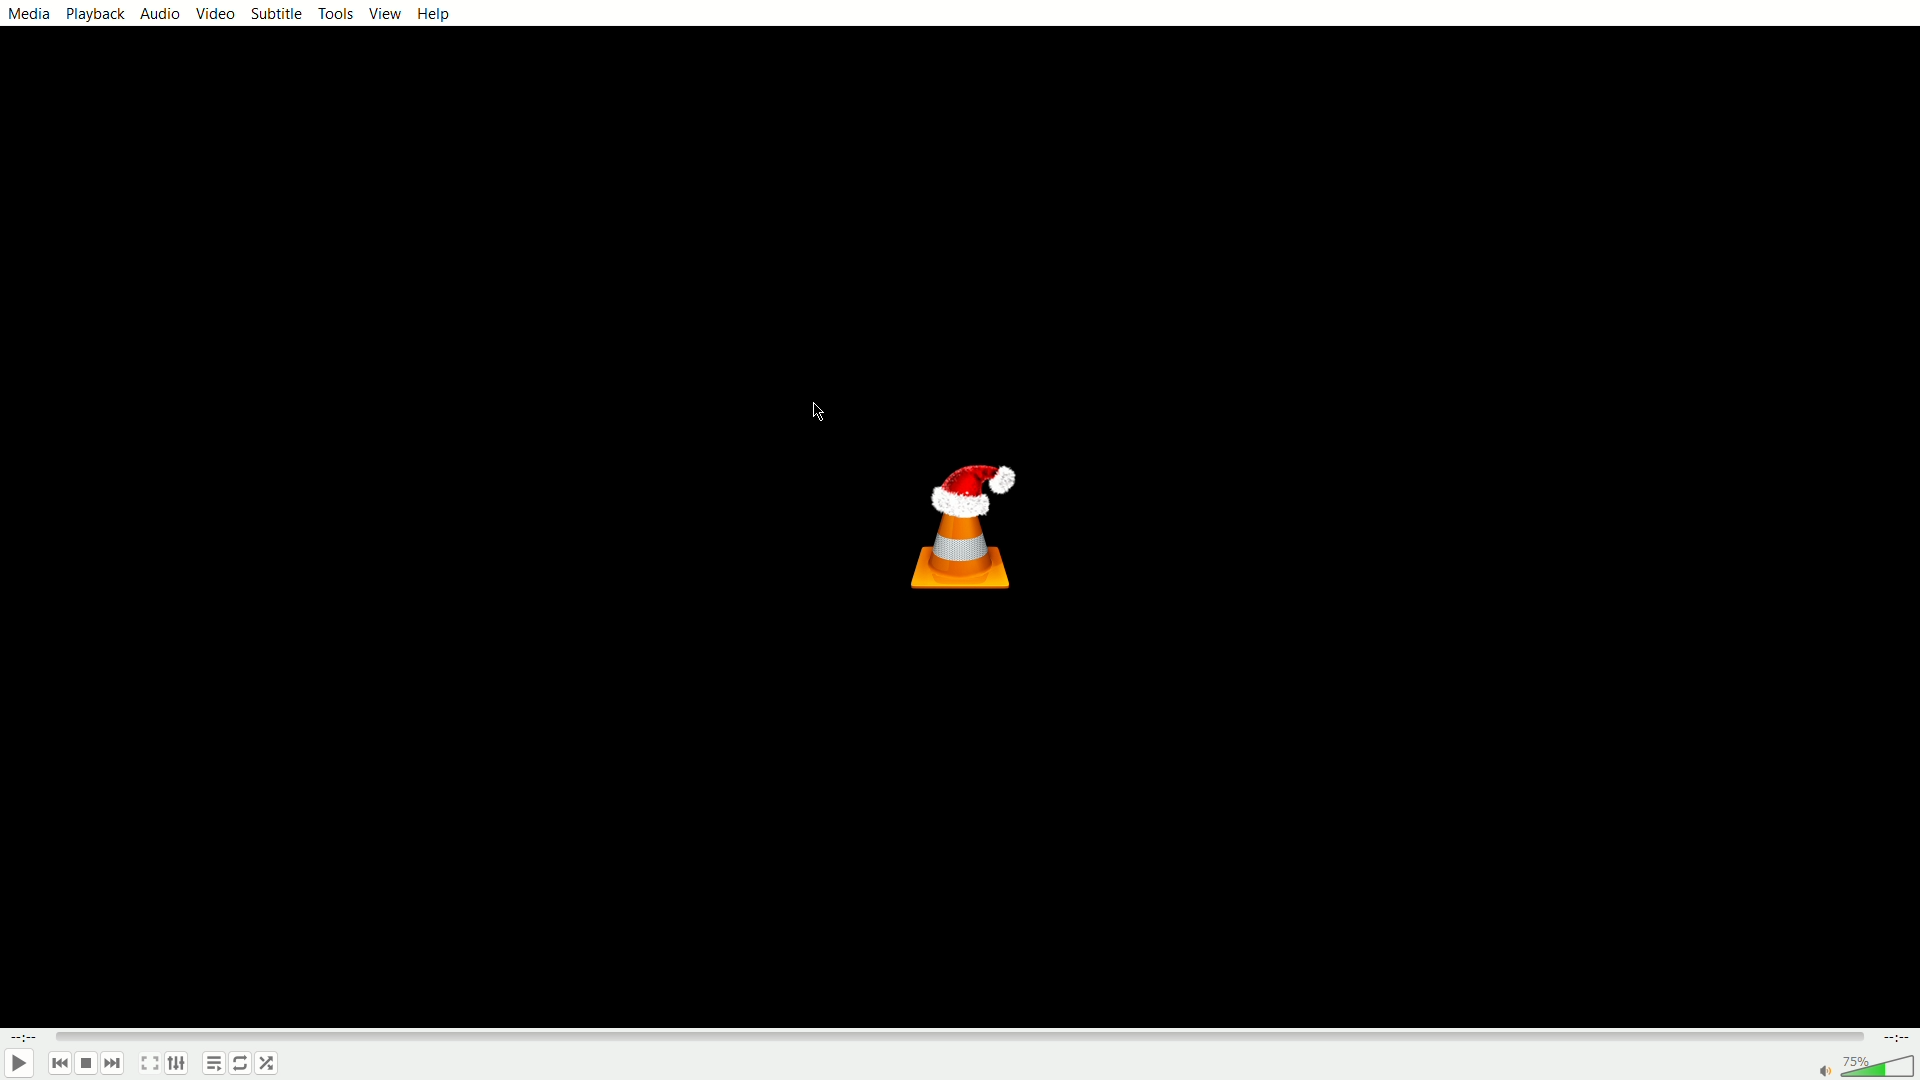 Image resolution: width=1920 pixels, height=1080 pixels. What do you see at coordinates (241, 1063) in the screenshot?
I see `loop` at bounding box center [241, 1063].